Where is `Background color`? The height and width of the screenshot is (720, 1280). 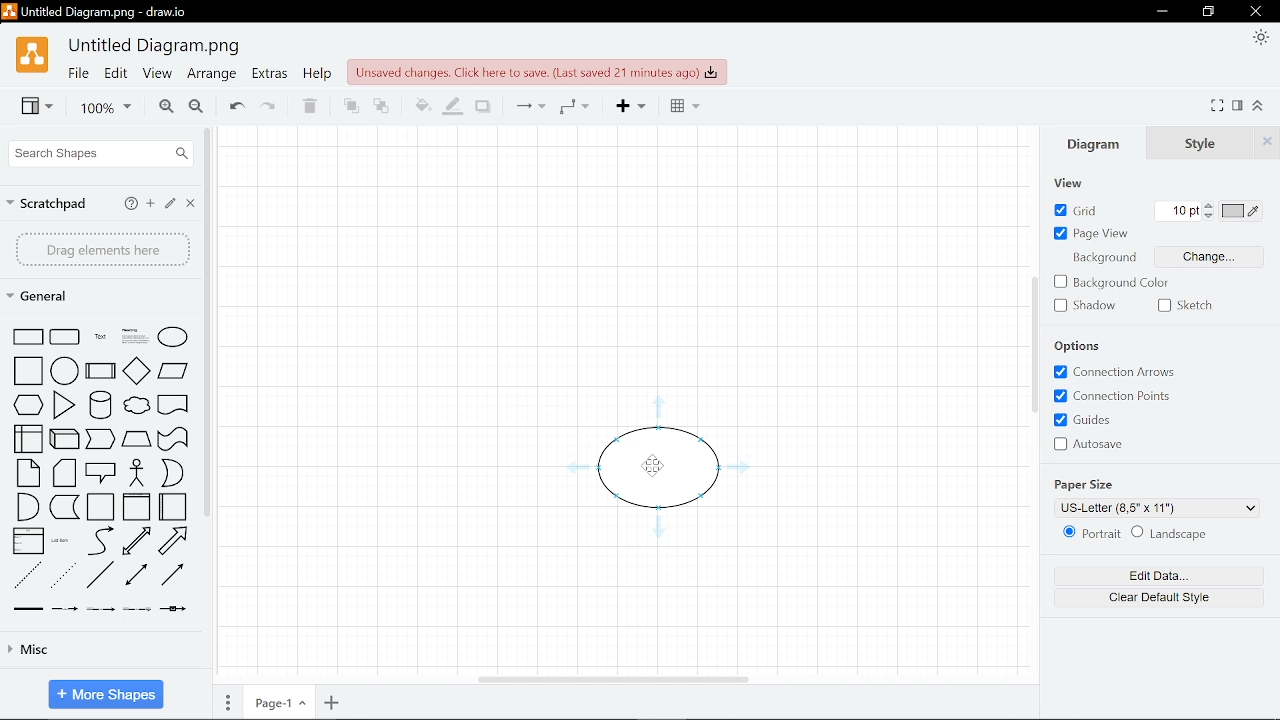 Background color is located at coordinates (1112, 284).